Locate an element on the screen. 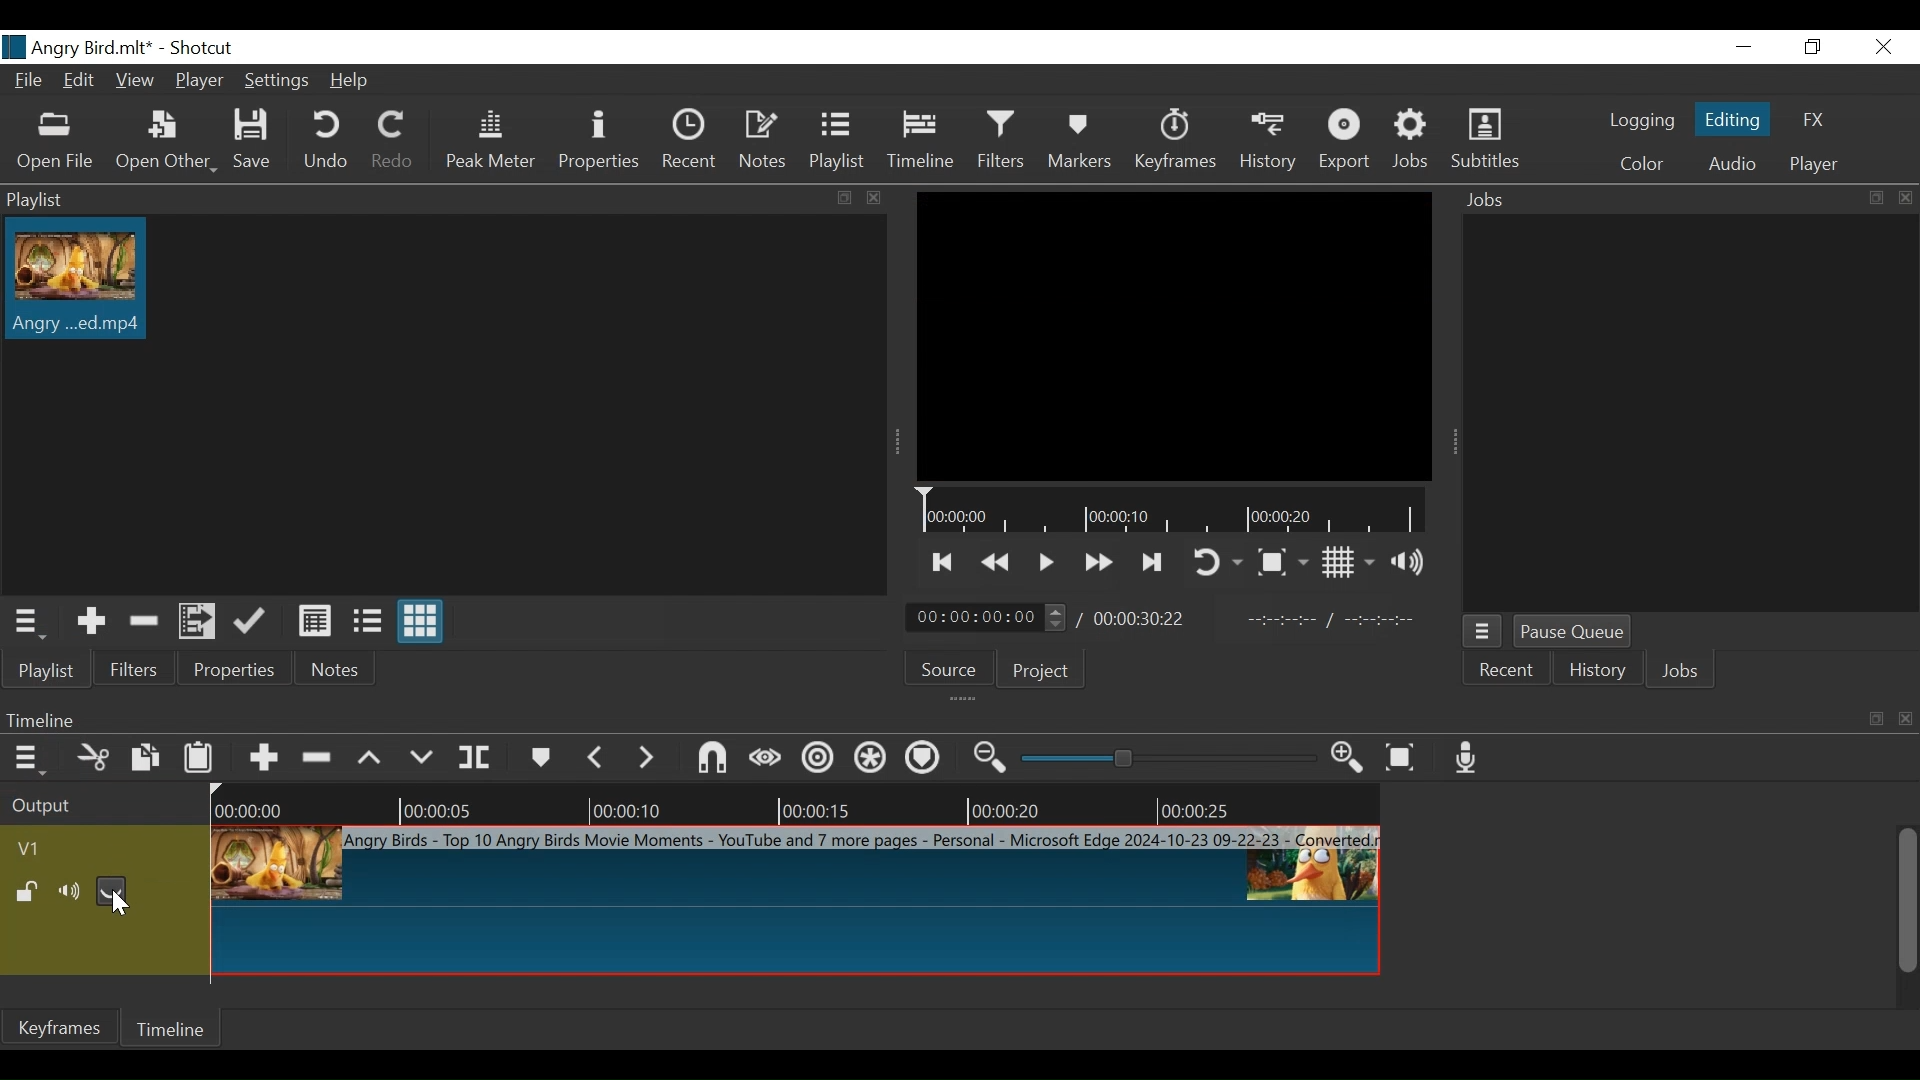 This screenshot has height=1080, width=1920. Recent is located at coordinates (691, 140).